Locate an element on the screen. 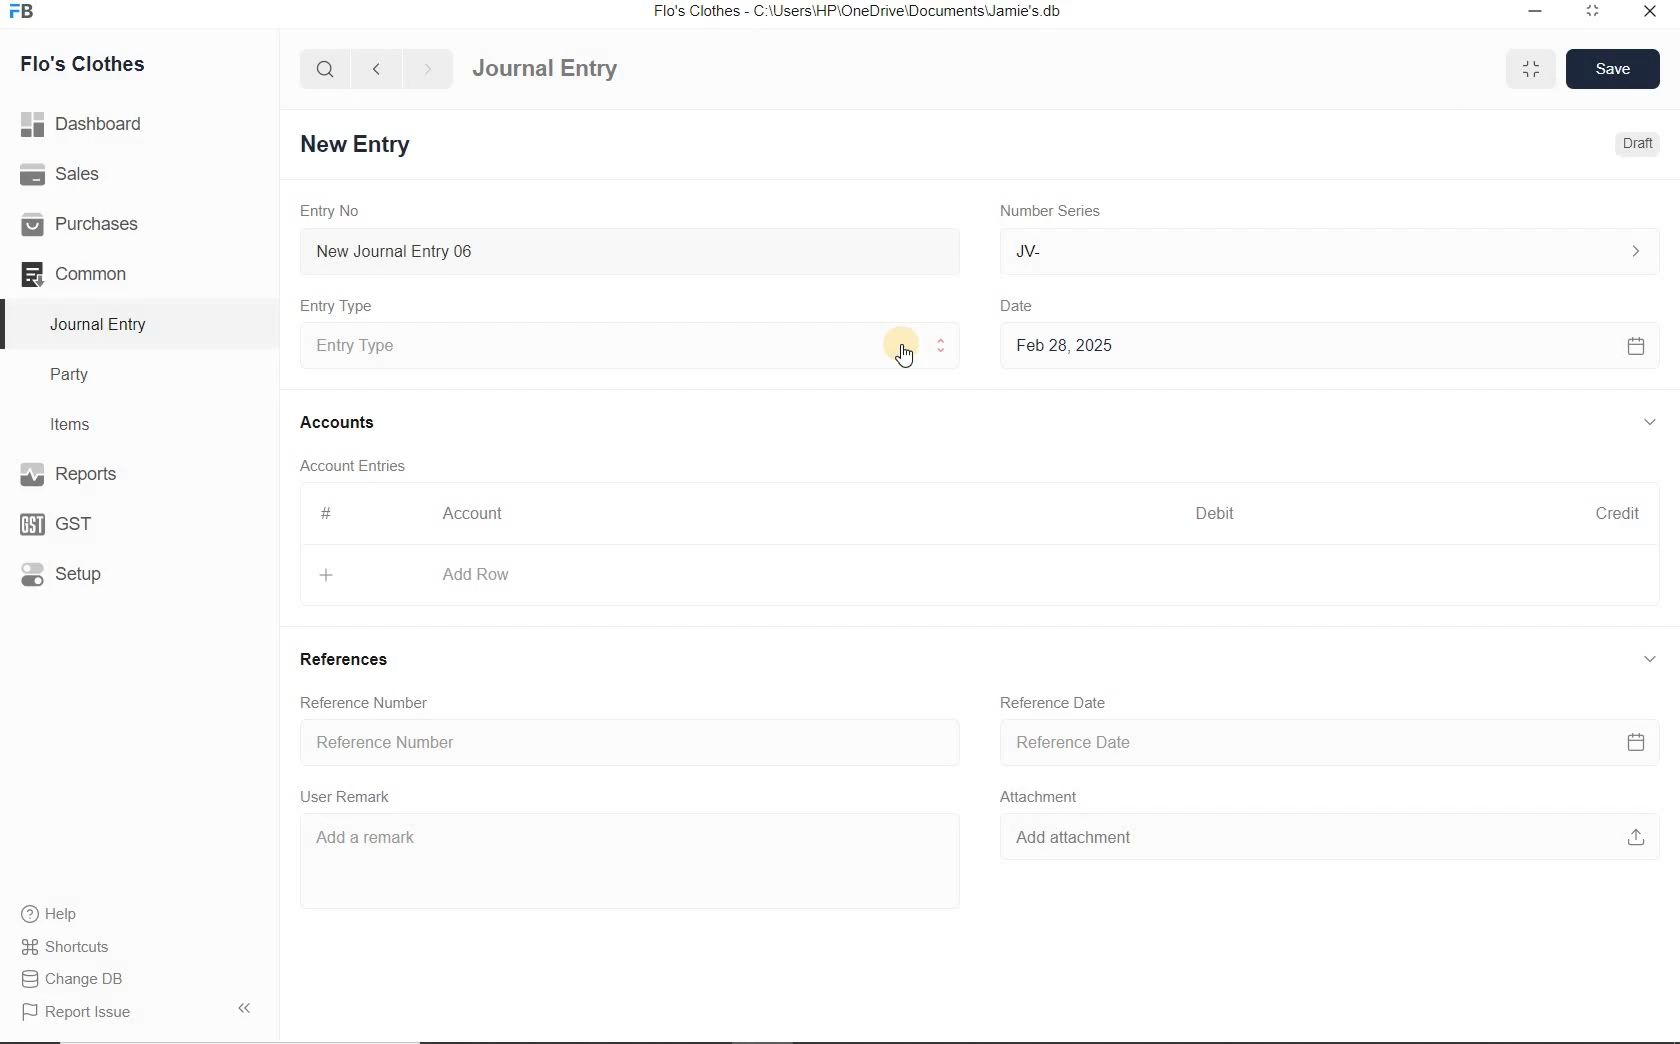 This screenshot has height=1044, width=1680. References is located at coordinates (351, 661).